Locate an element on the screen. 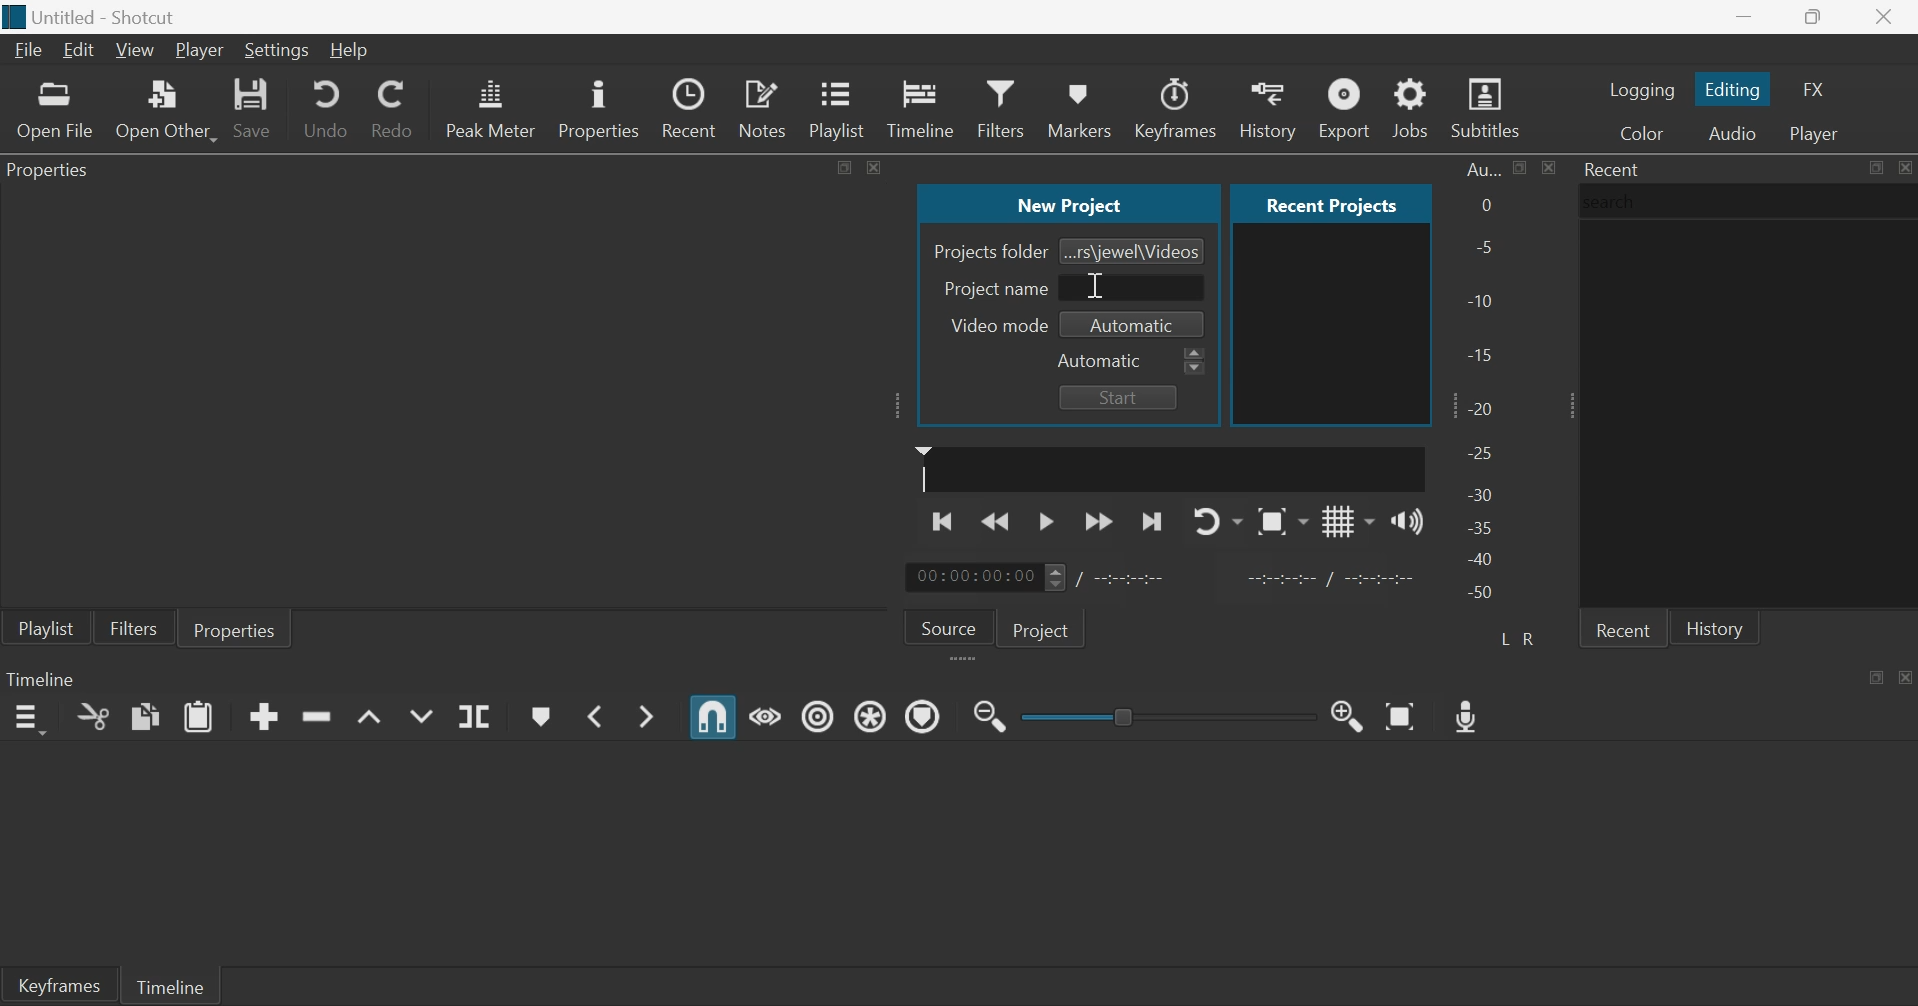  toggle zoom is located at coordinates (1282, 521).